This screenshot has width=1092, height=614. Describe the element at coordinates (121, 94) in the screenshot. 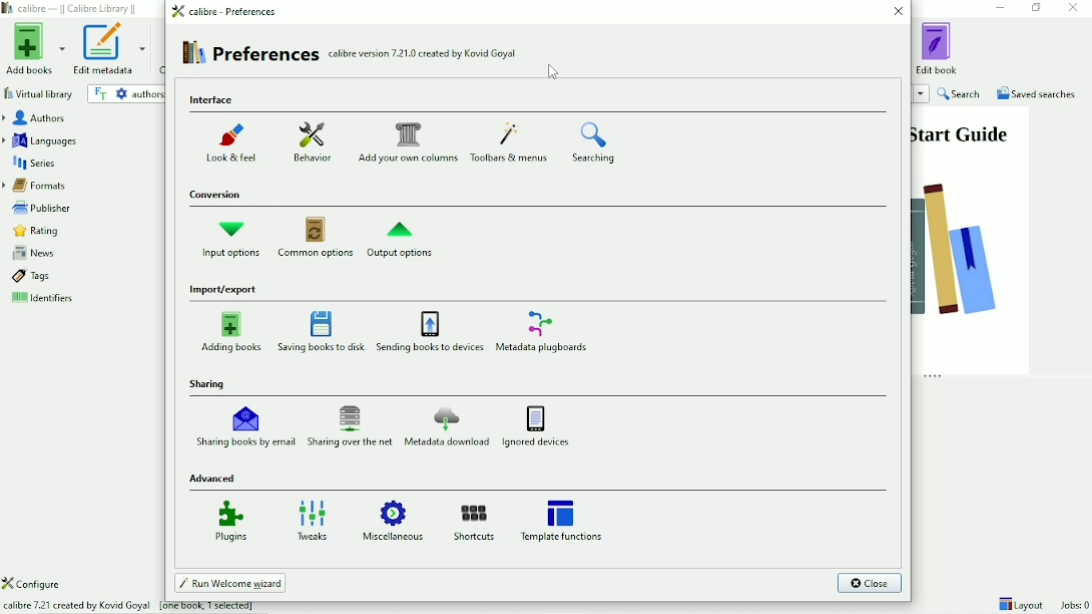

I see `advanced search` at that location.